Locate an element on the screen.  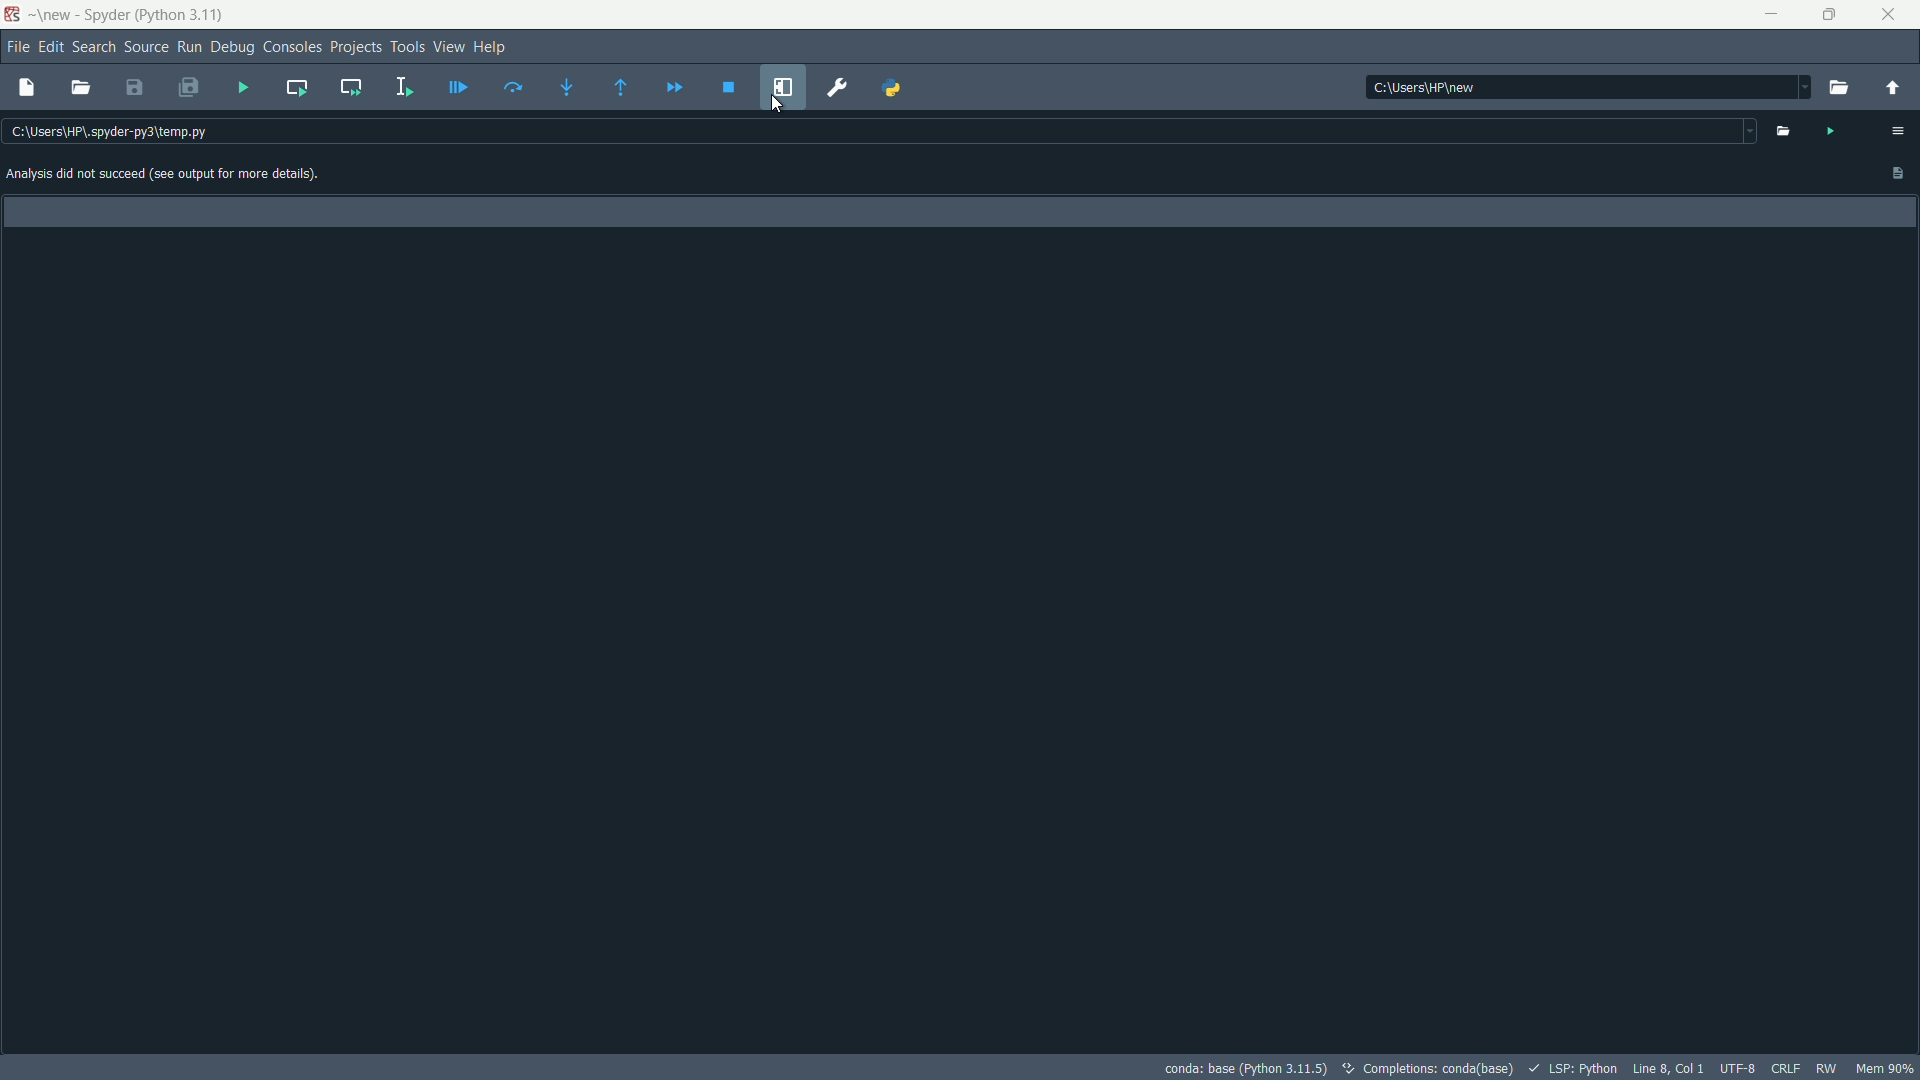
debug file is located at coordinates (458, 87).